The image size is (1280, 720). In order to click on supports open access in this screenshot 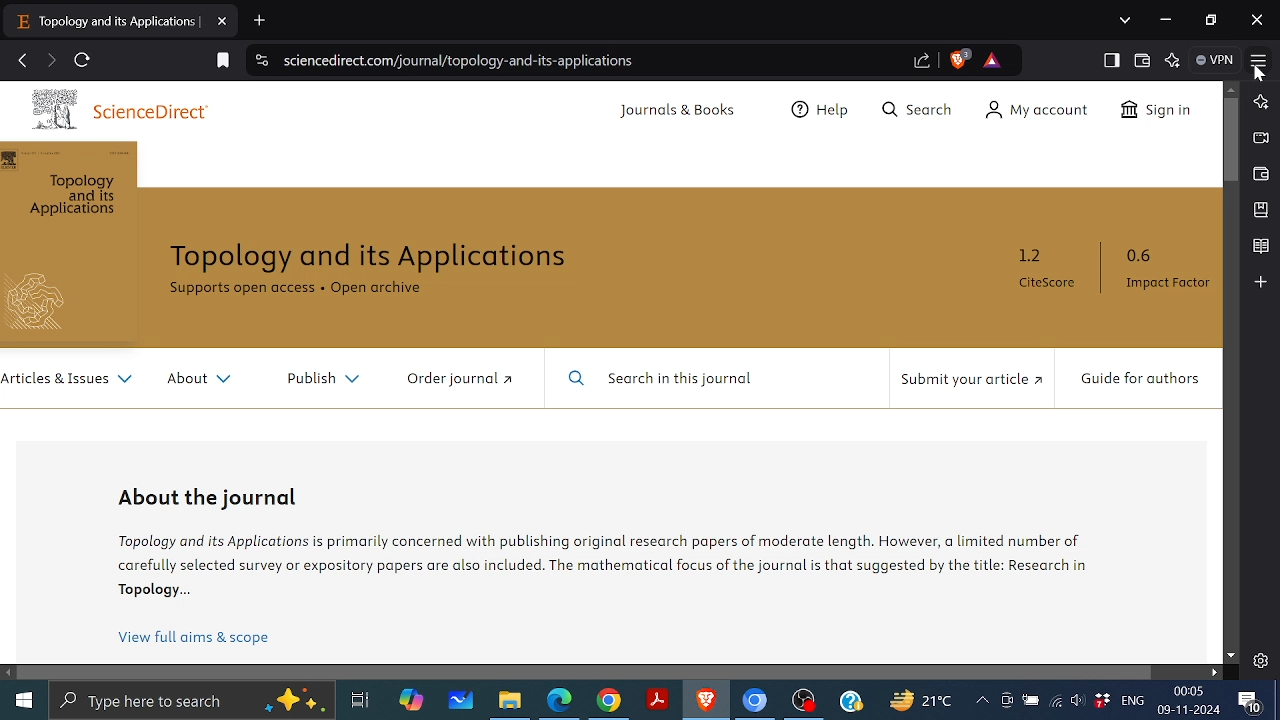, I will do `click(239, 289)`.